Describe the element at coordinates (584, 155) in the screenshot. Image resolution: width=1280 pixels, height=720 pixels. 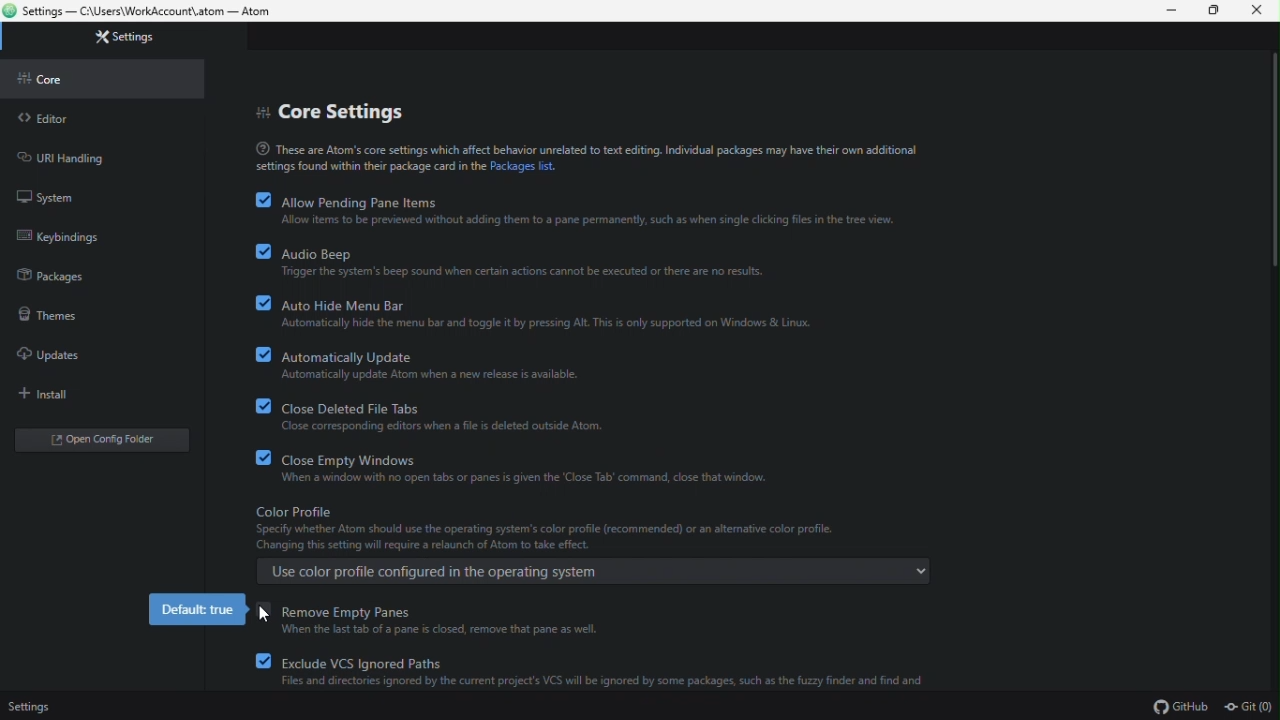
I see `text` at that location.